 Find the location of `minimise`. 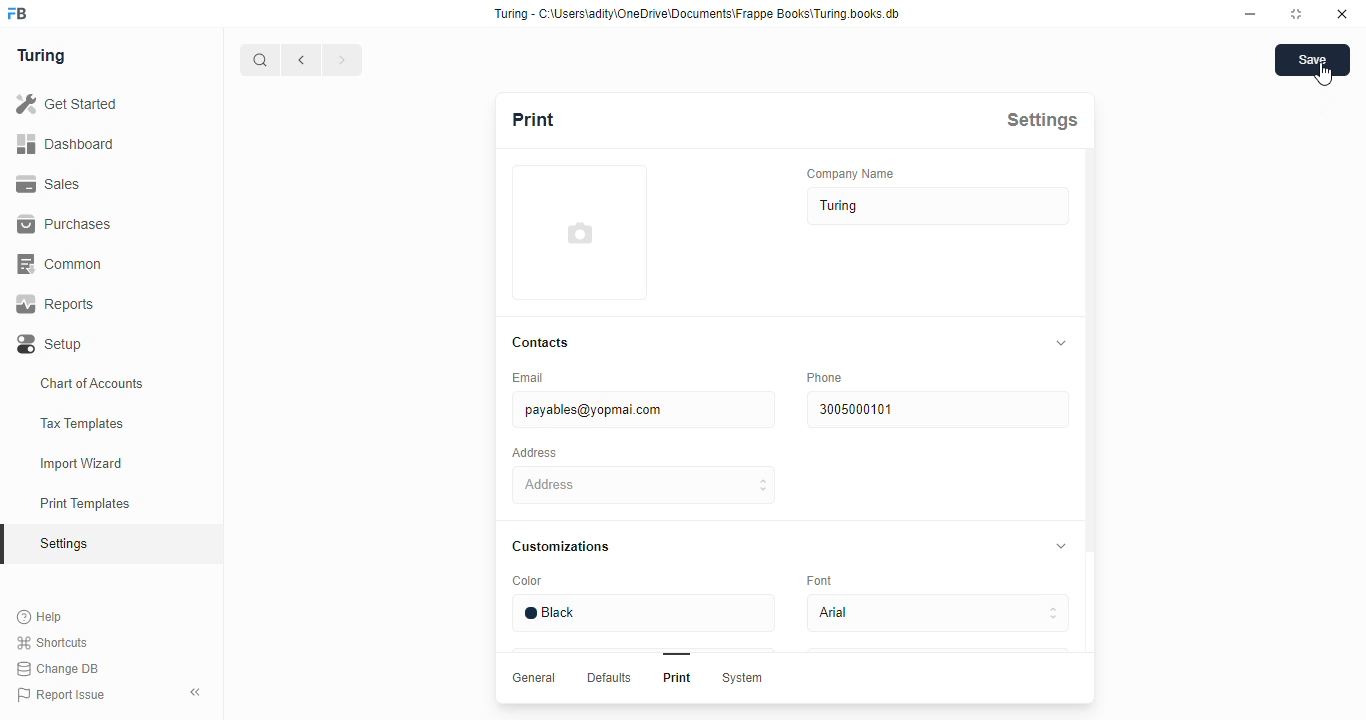

minimise is located at coordinates (1253, 13).